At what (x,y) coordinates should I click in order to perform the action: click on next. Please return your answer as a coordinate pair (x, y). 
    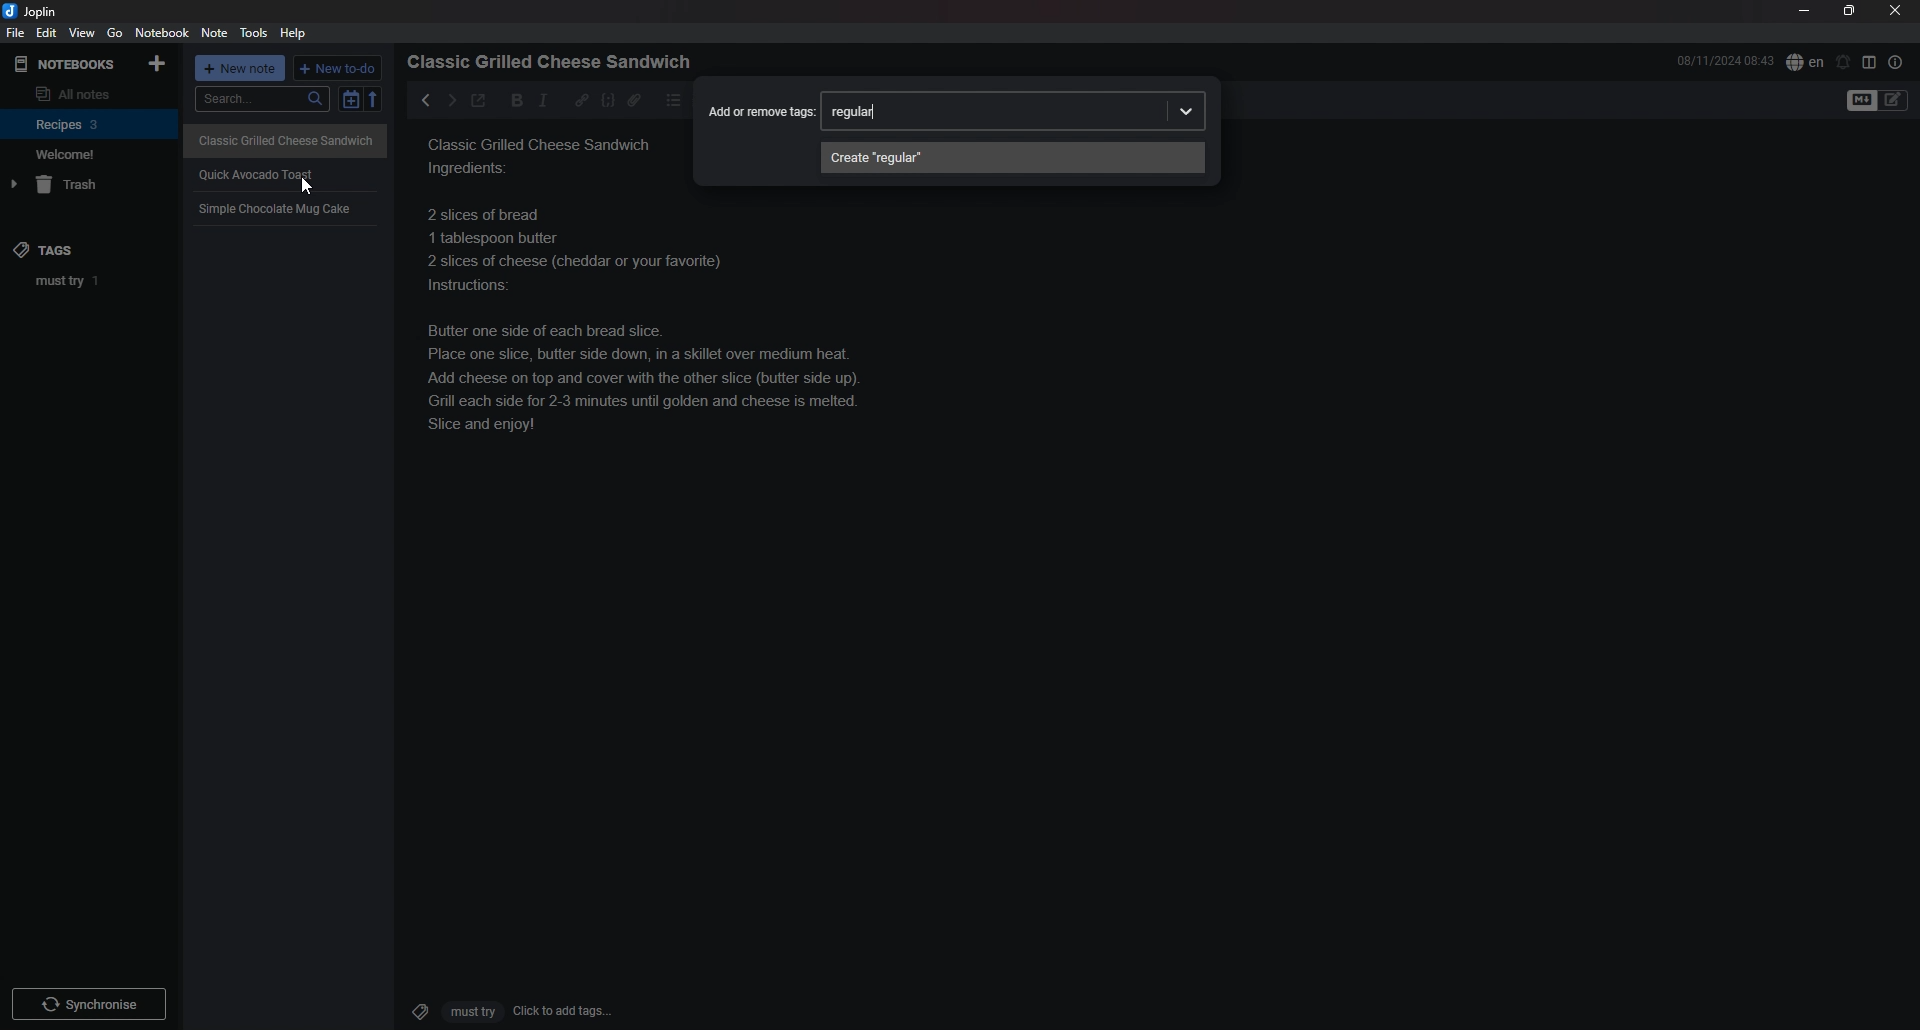
    Looking at the image, I should click on (450, 100).